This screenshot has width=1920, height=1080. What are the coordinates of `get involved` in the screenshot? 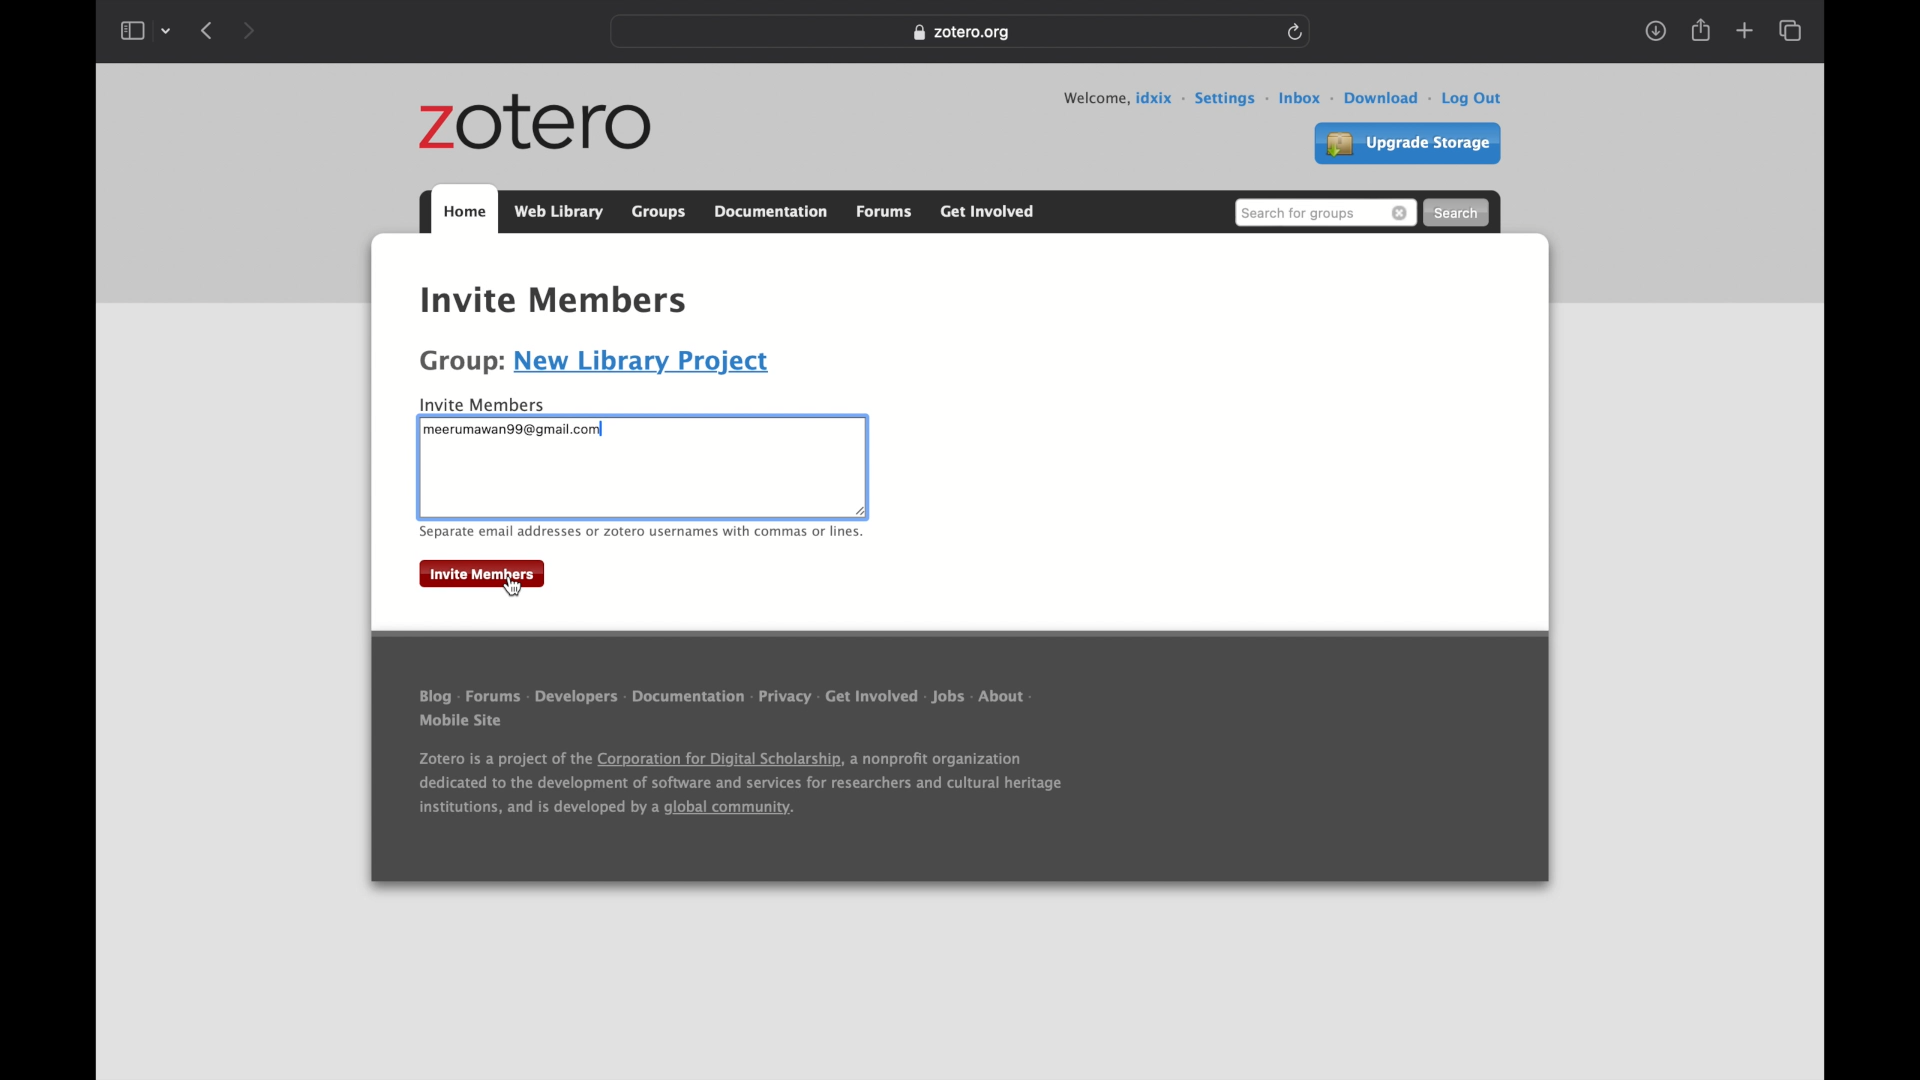 It's located at (986, 209).